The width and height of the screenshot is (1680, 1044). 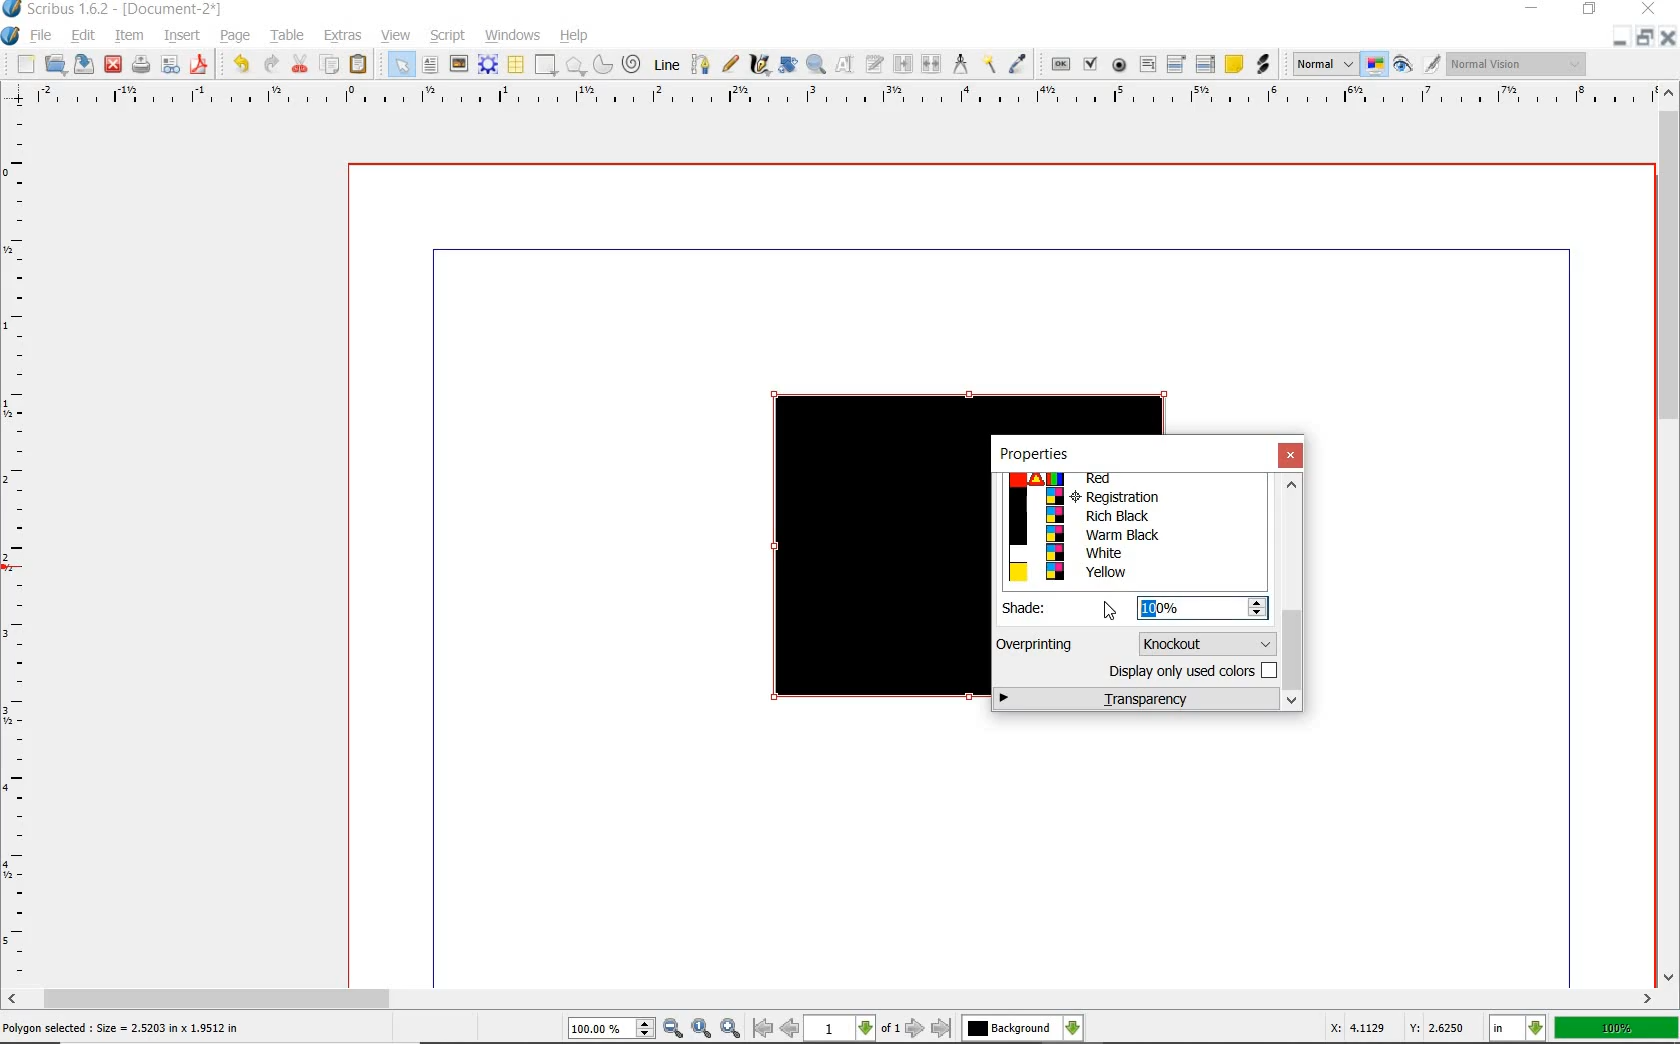 I want to click on file, so click(x=42, y=38).